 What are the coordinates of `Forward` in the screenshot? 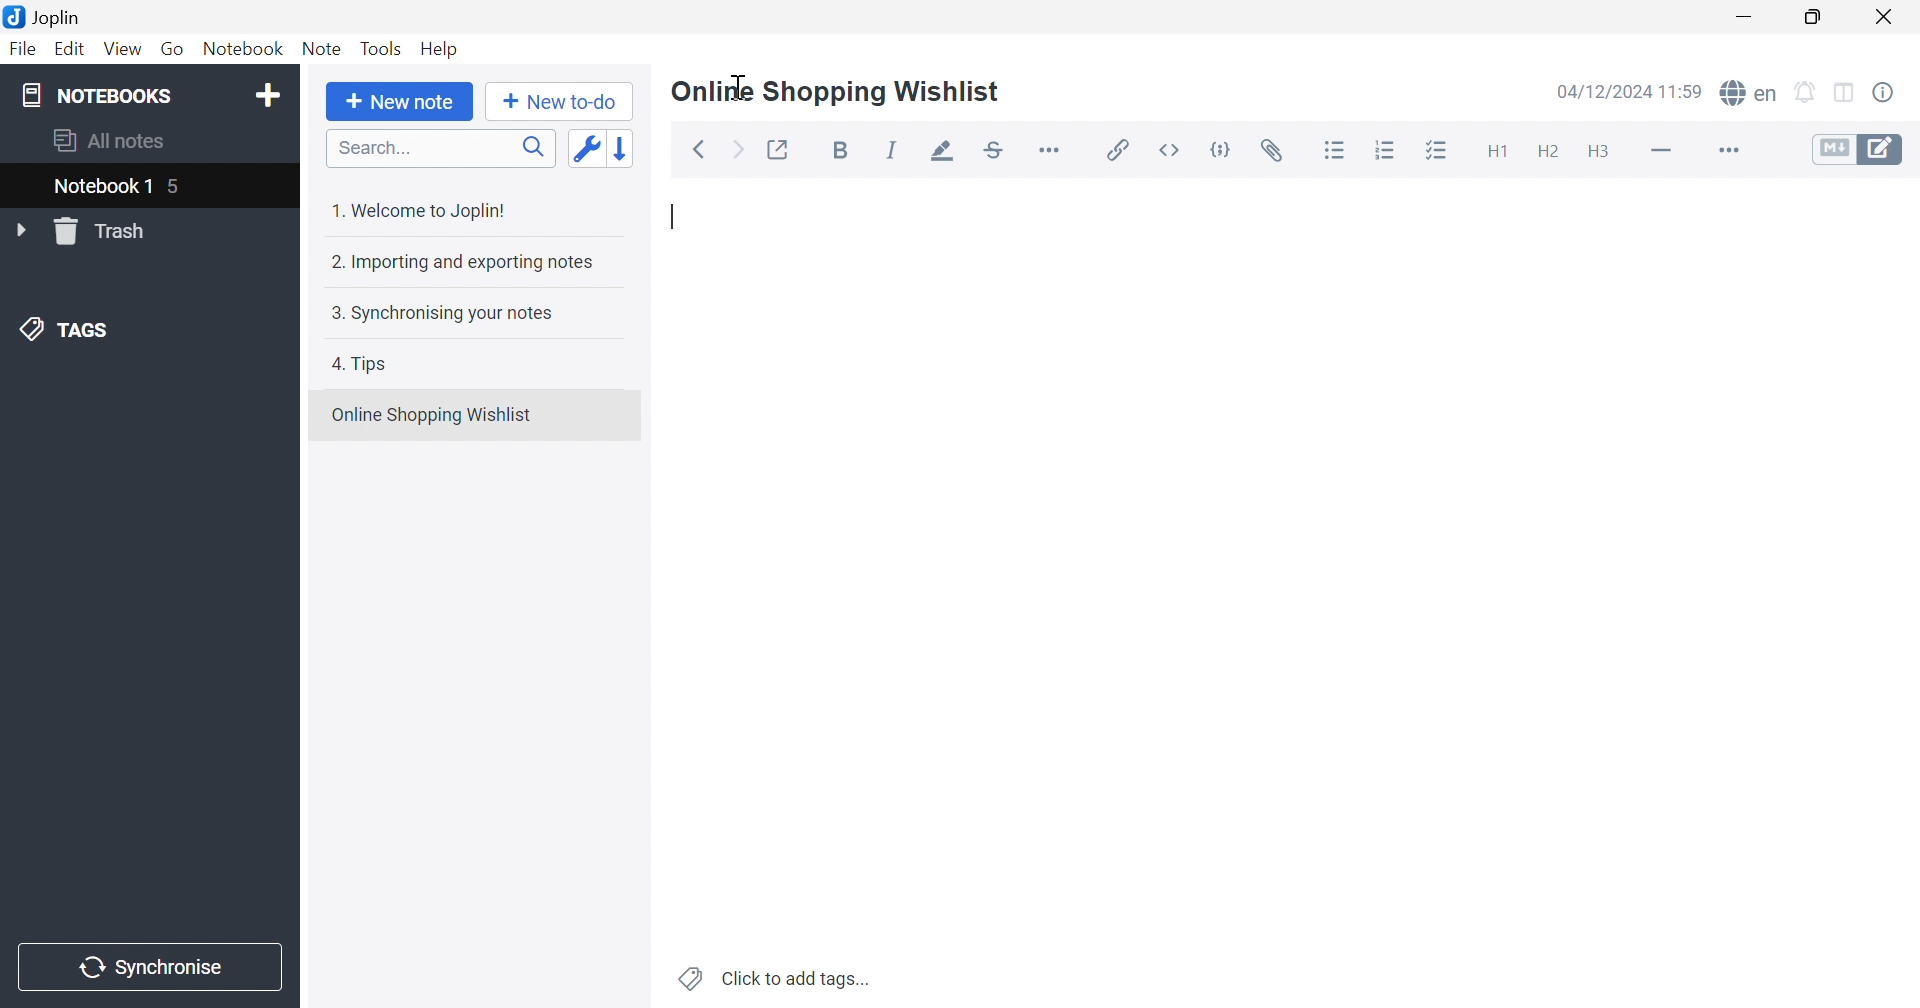 It's located at (741, 151).